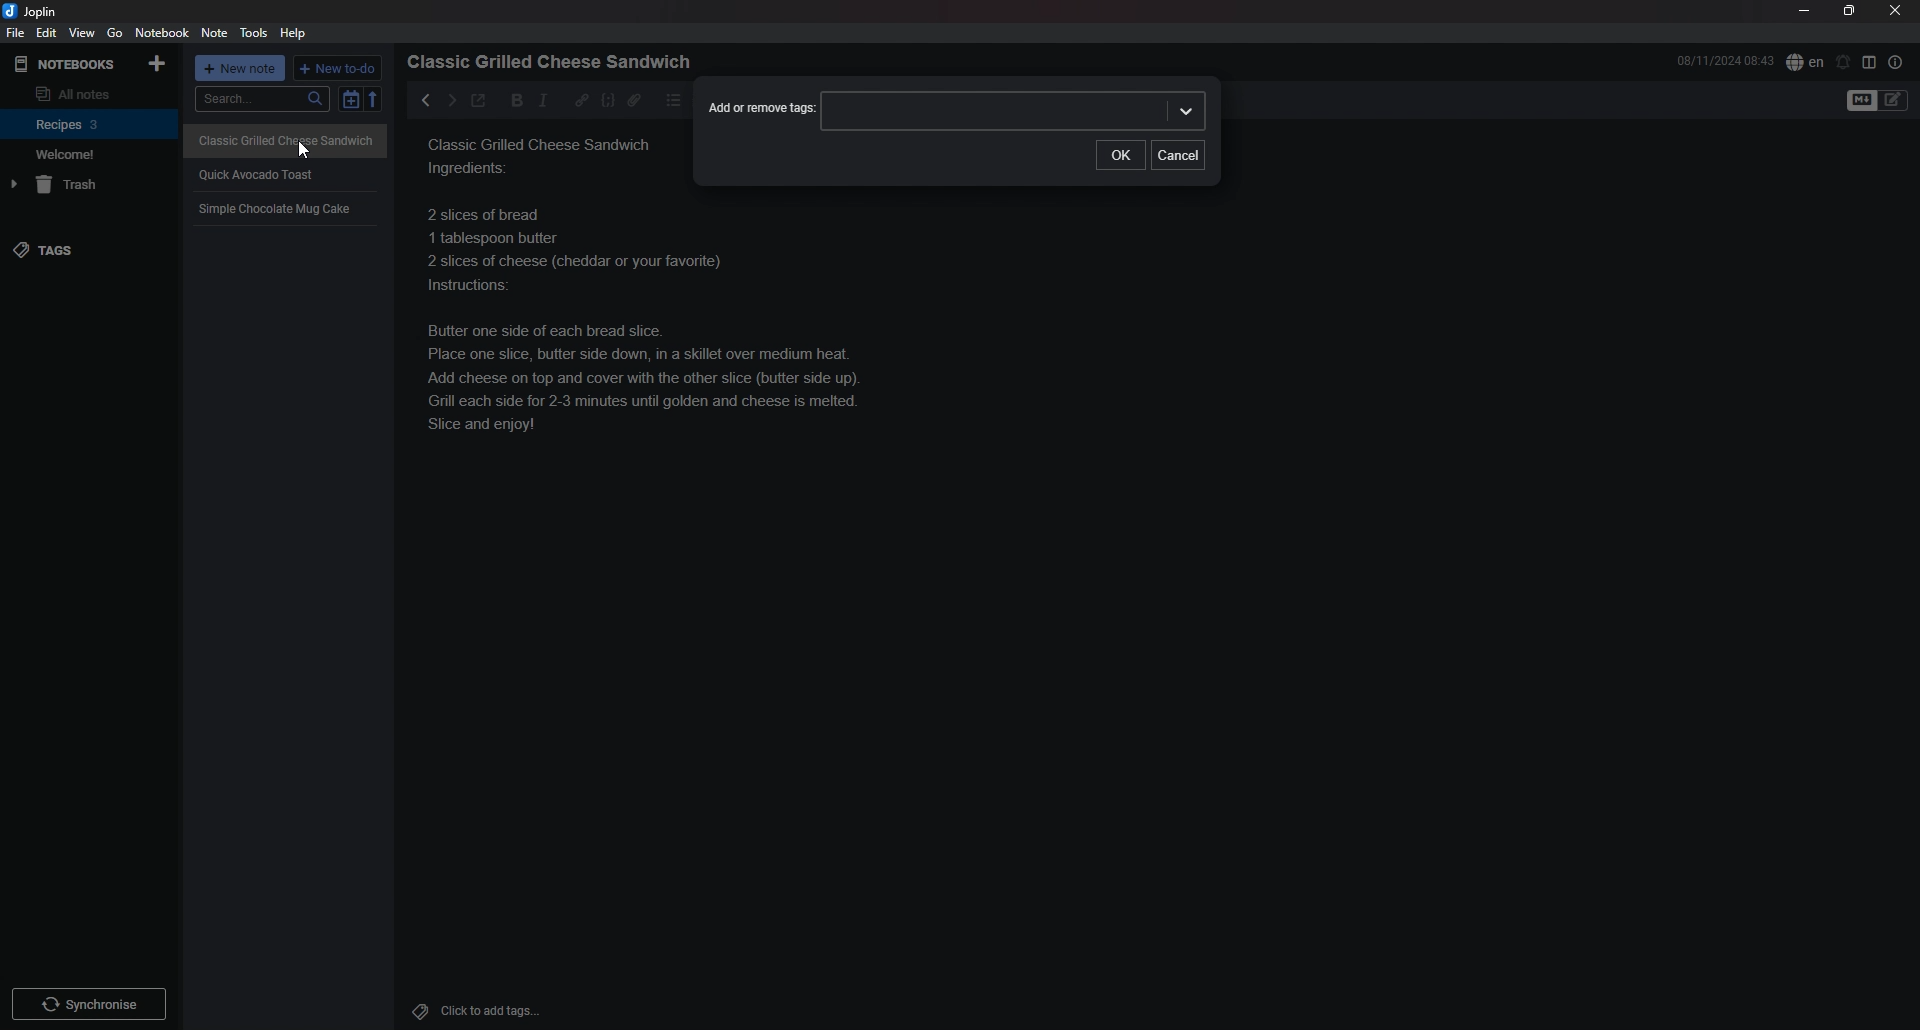 The height and width of the screenshot is (1030, 1920). I want to click on minimize, so click(1805, 11).